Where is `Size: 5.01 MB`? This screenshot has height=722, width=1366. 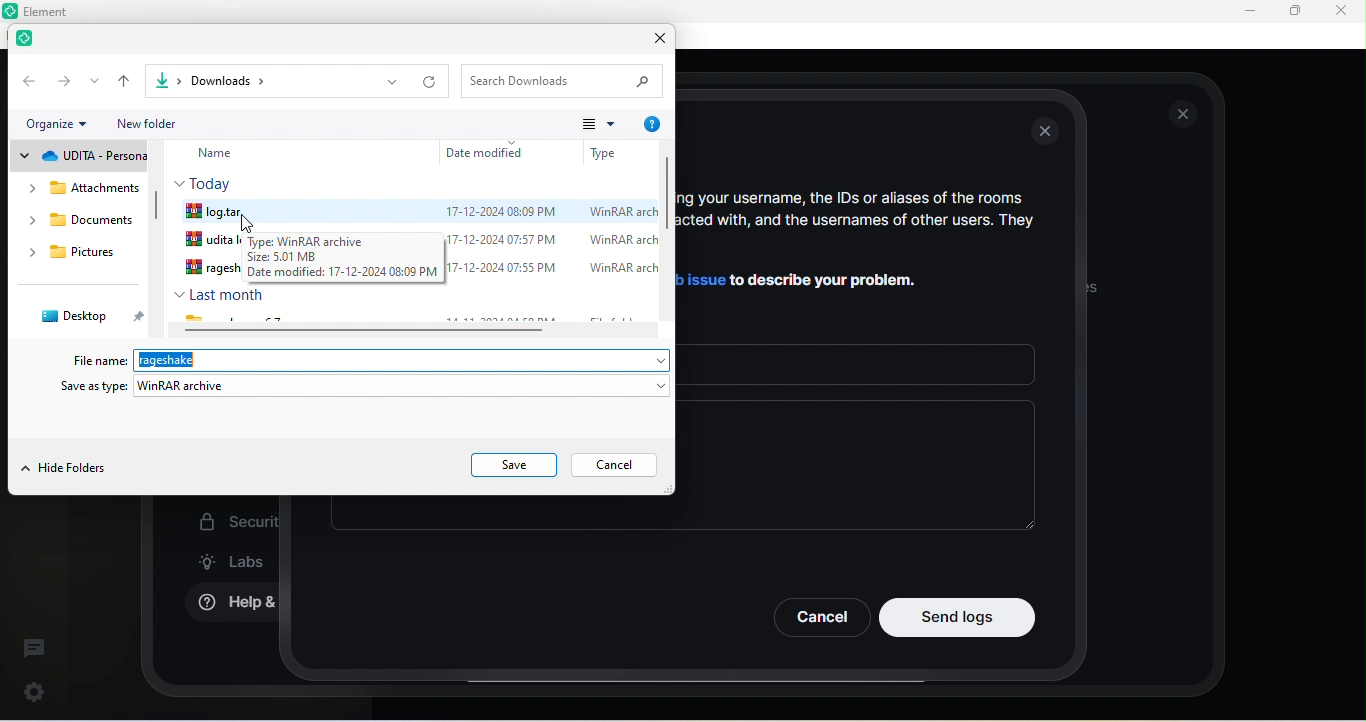 Size: 5.01 MB is located at coordinates (283, 257).